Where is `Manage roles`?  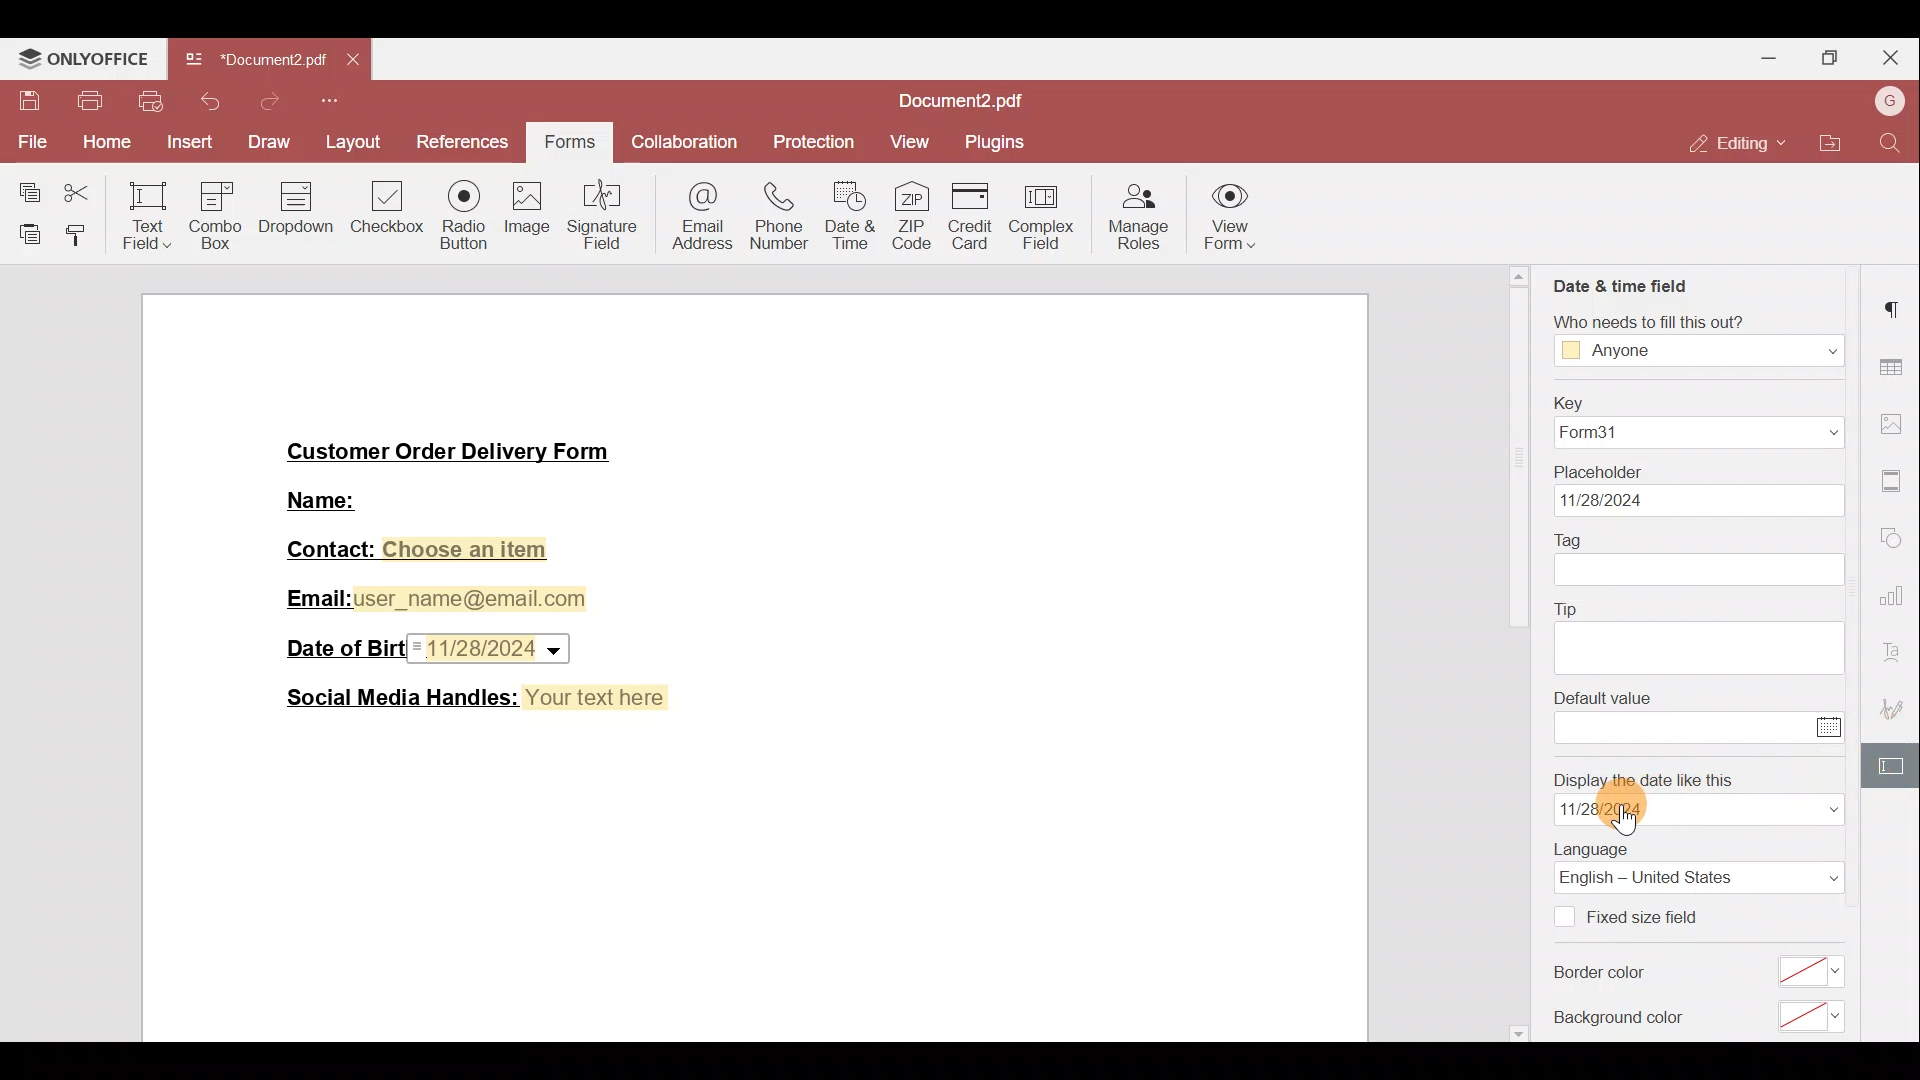
Manage roles is located at coordinates (1139, 220).